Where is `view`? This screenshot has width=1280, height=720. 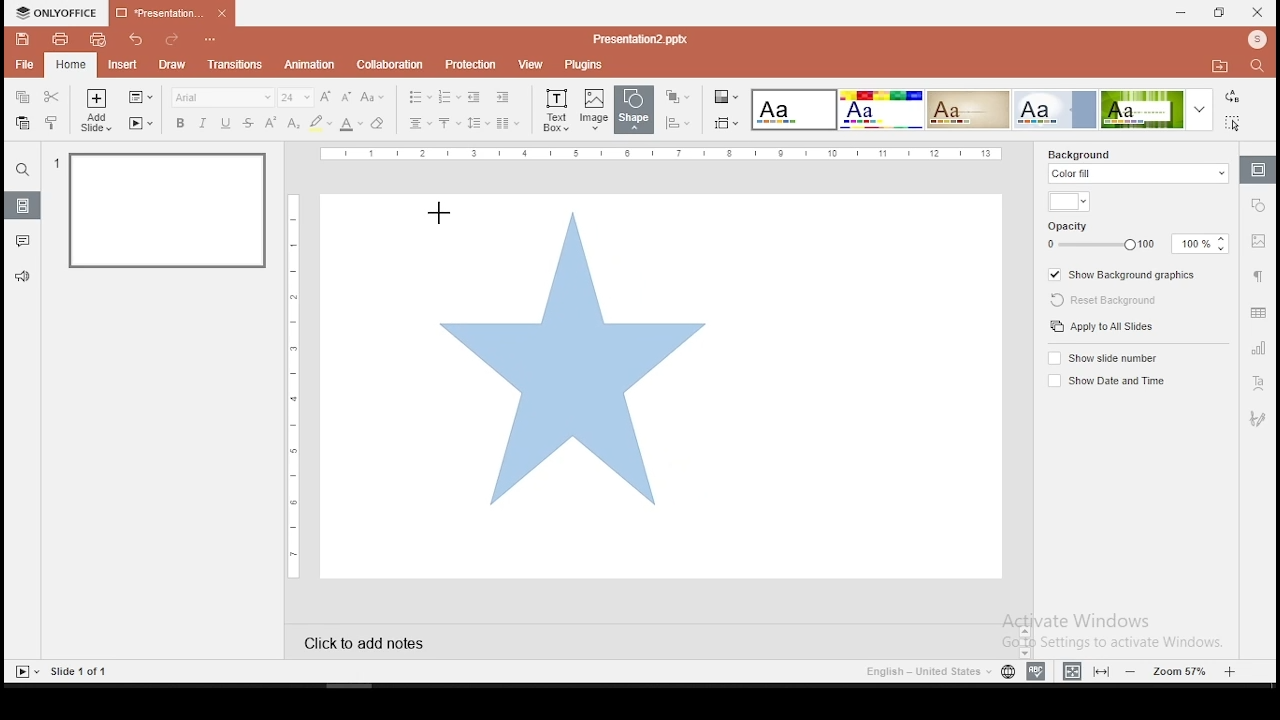
view is located at coordinates (528, 65).